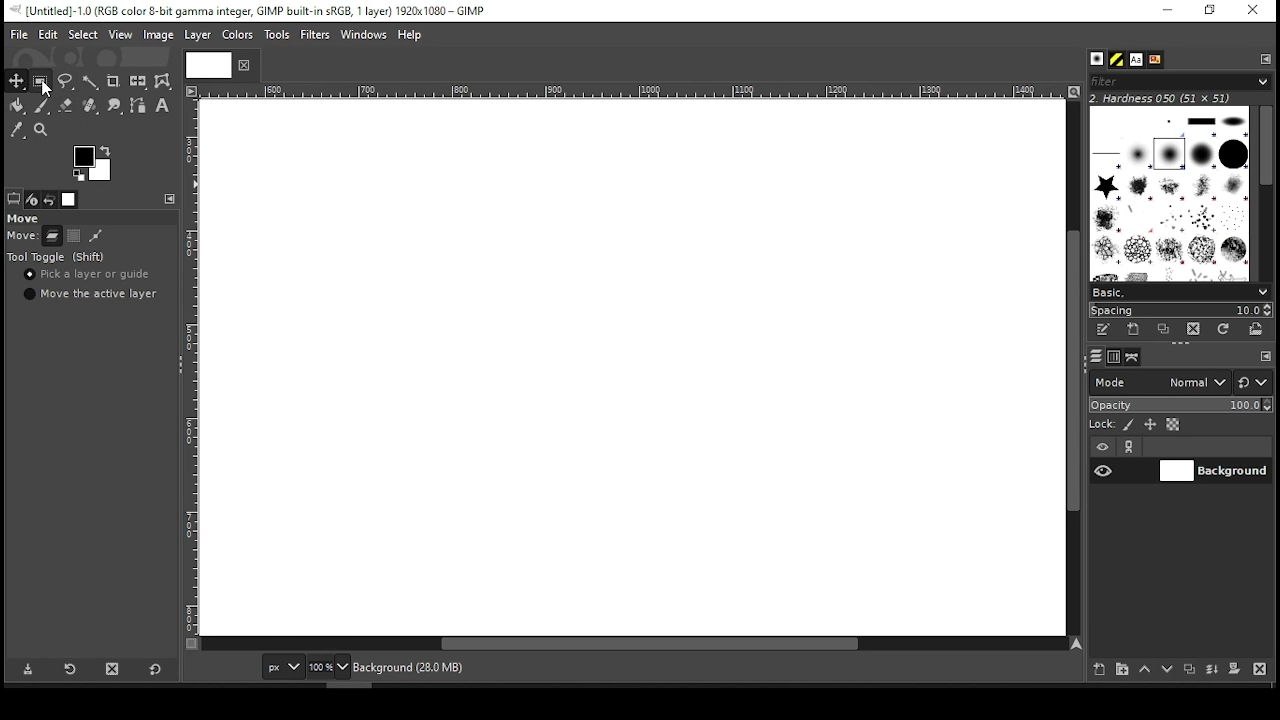 The image size is (1280, 720). Describe the element at coordinates (1113, 357) in the screenshot. I see `channels` at that location.